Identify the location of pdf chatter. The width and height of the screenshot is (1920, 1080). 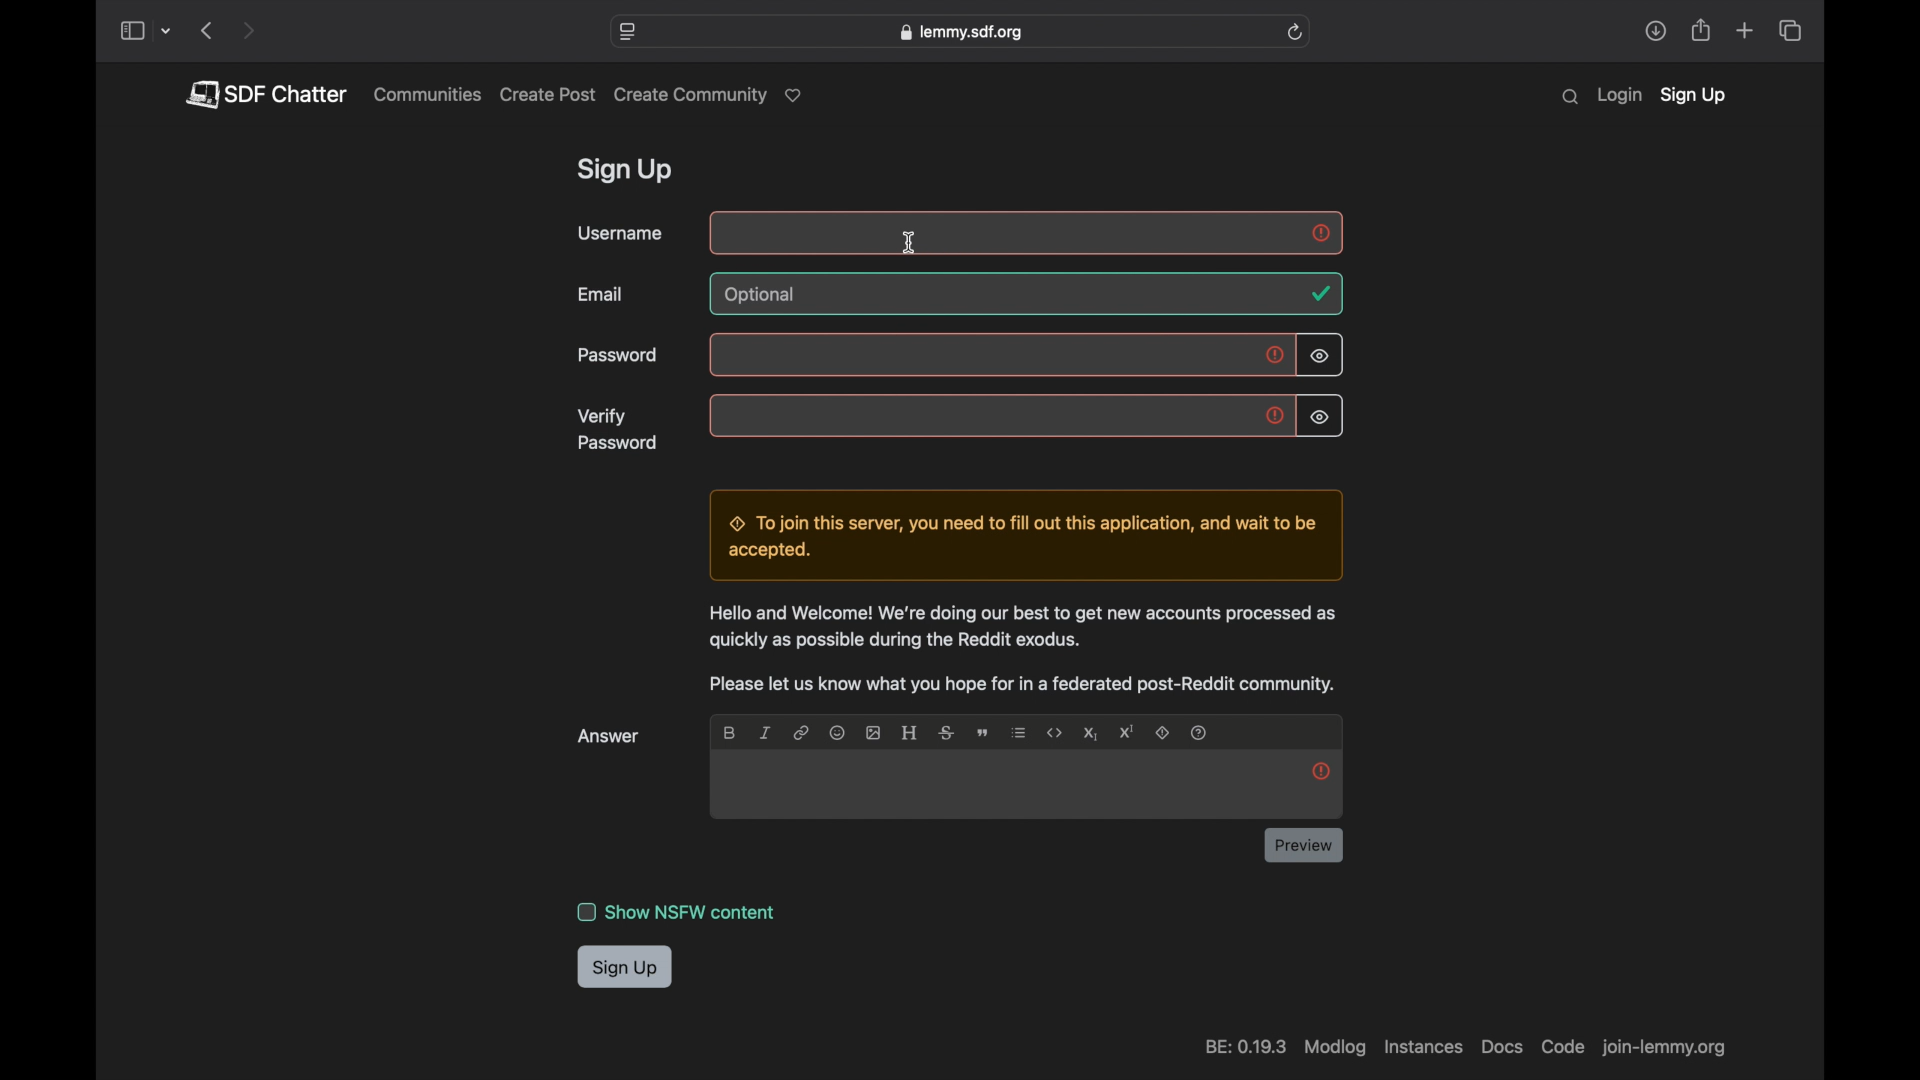
(265, 94).